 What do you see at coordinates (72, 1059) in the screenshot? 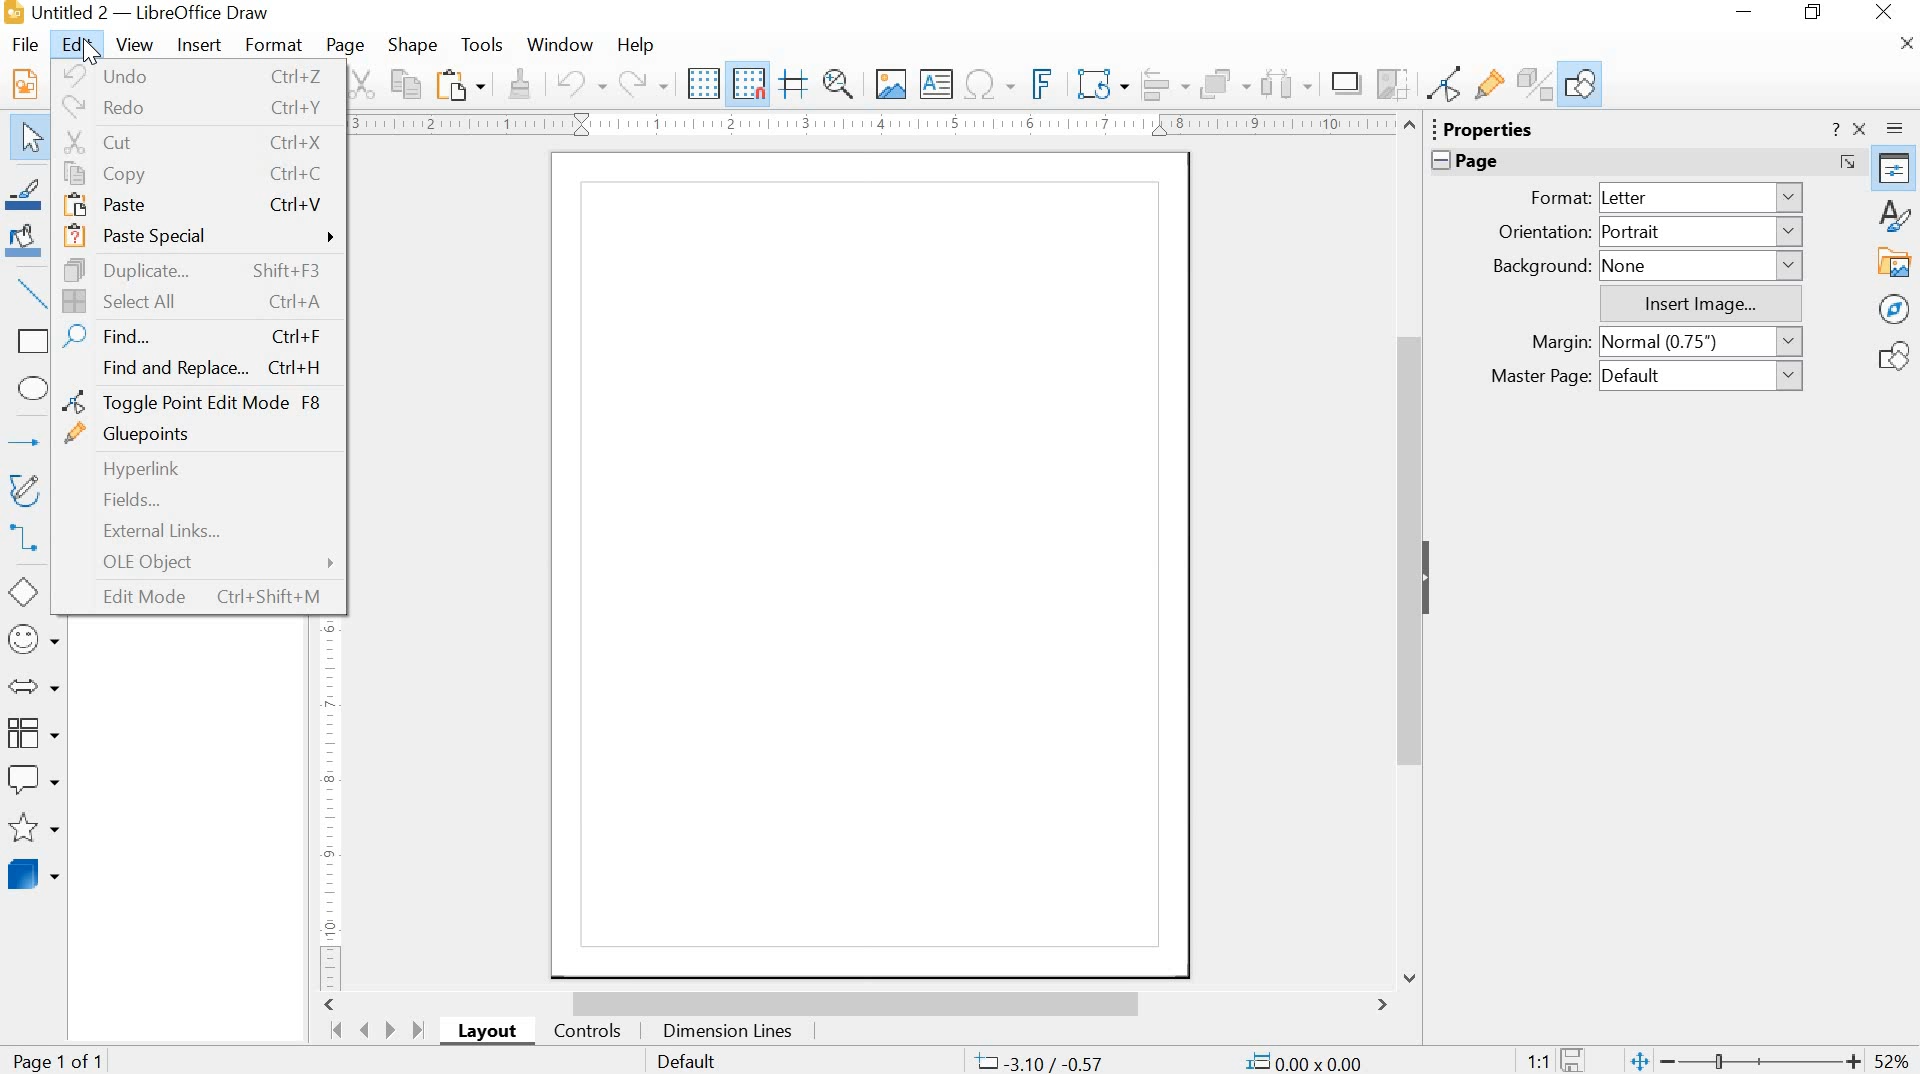
I see `Page 1 of 1` at bounding box center [72, 1059].